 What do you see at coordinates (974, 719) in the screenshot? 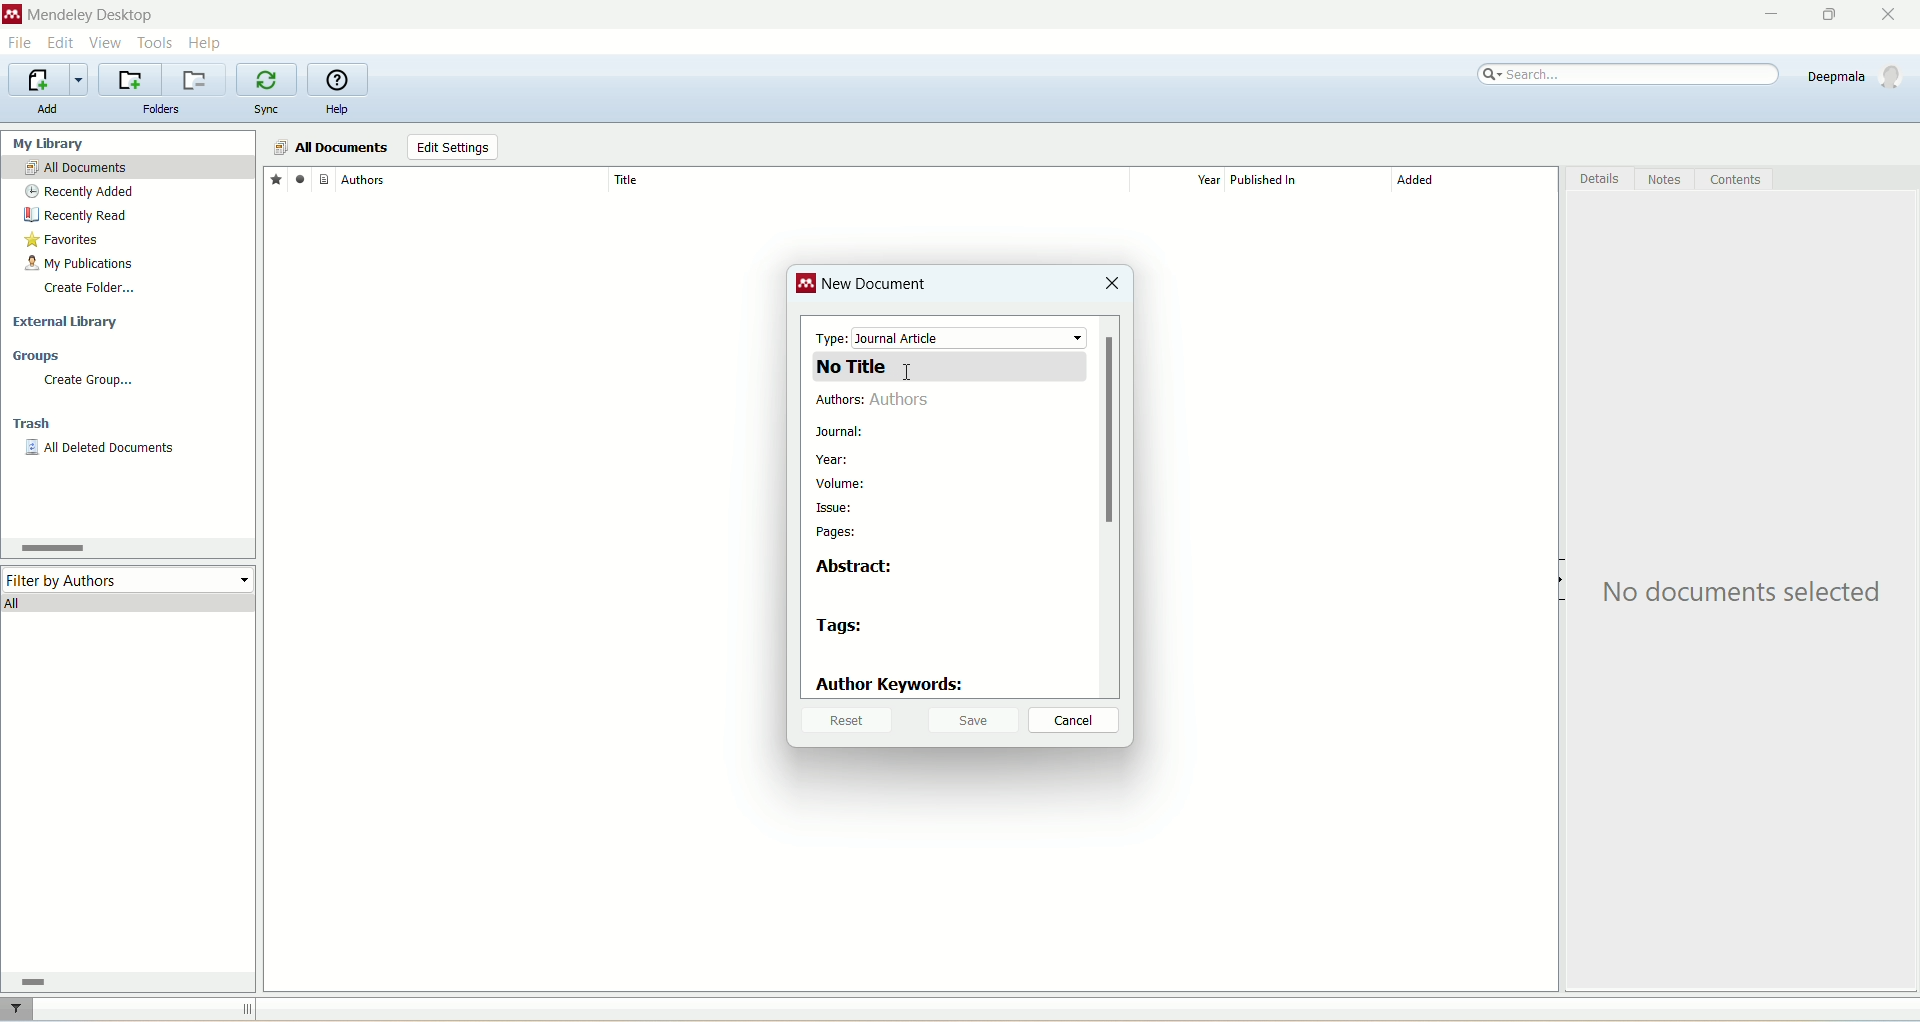
I see `save` at bounding box center [974, 719].